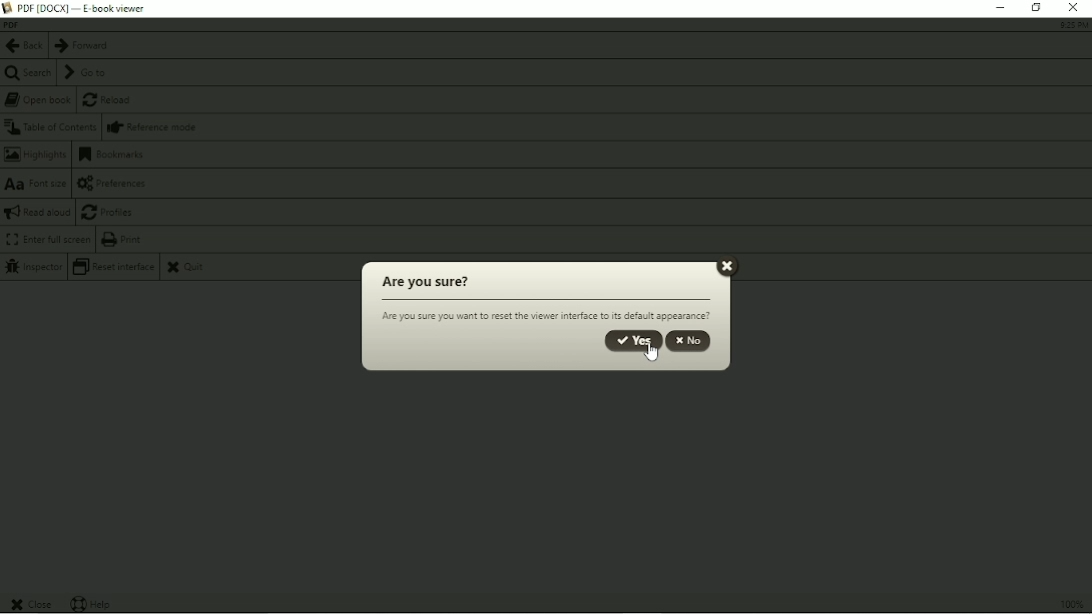 This screenshot has width=1092, height=614. What do you see at coordinates (109, 212) in the screenshot?
I see `Profiles` at bounding box center [109, 212].